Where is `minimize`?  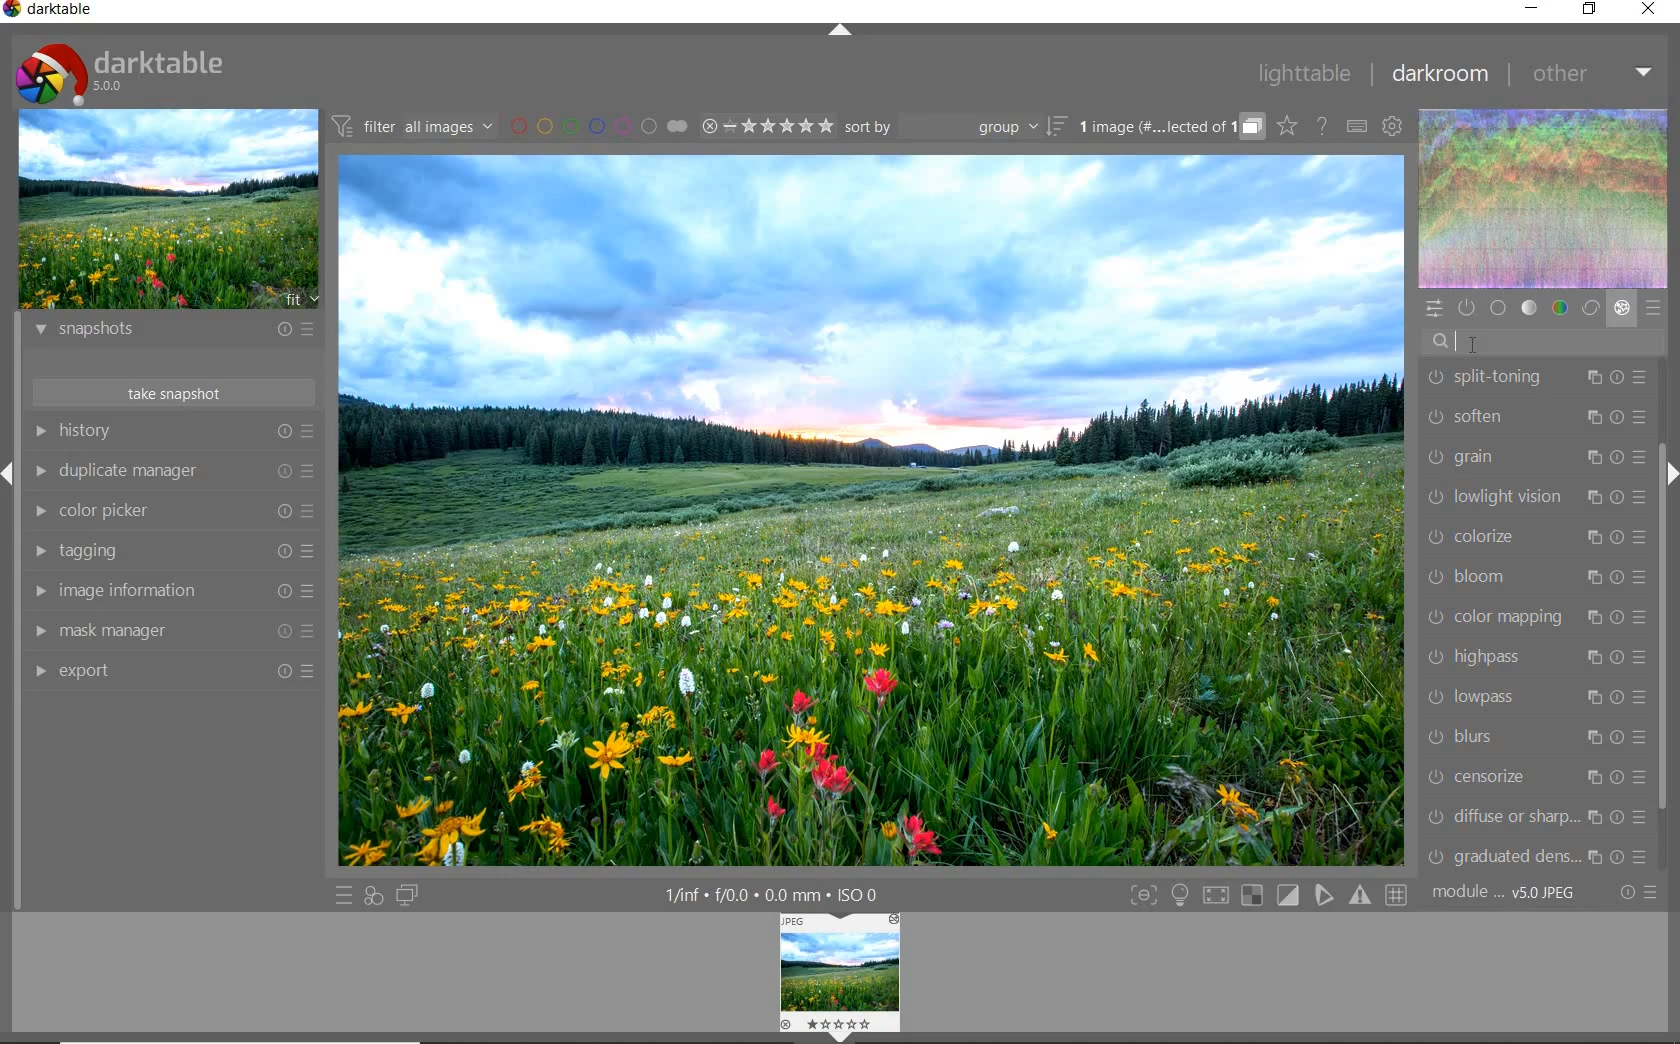 minimize is located at coordinates (1534, 10).